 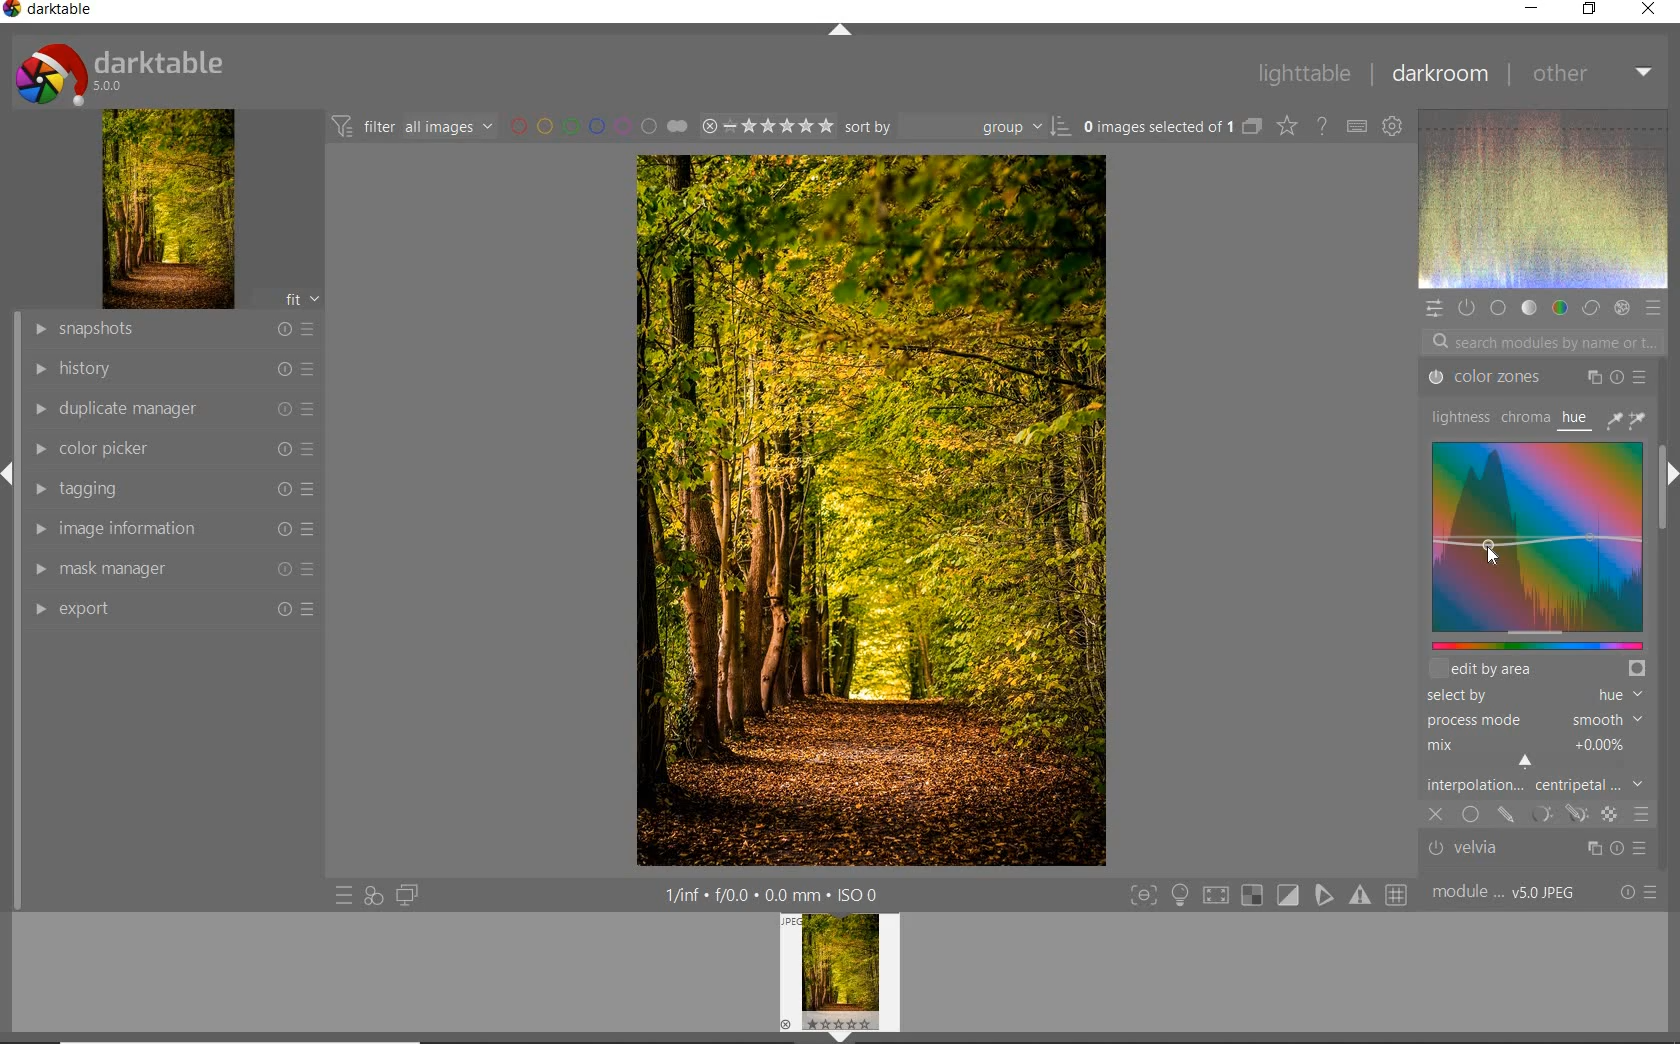 I want to click on SHOW GLOBAL PREFERENCE, so click(x=1394, y=125).